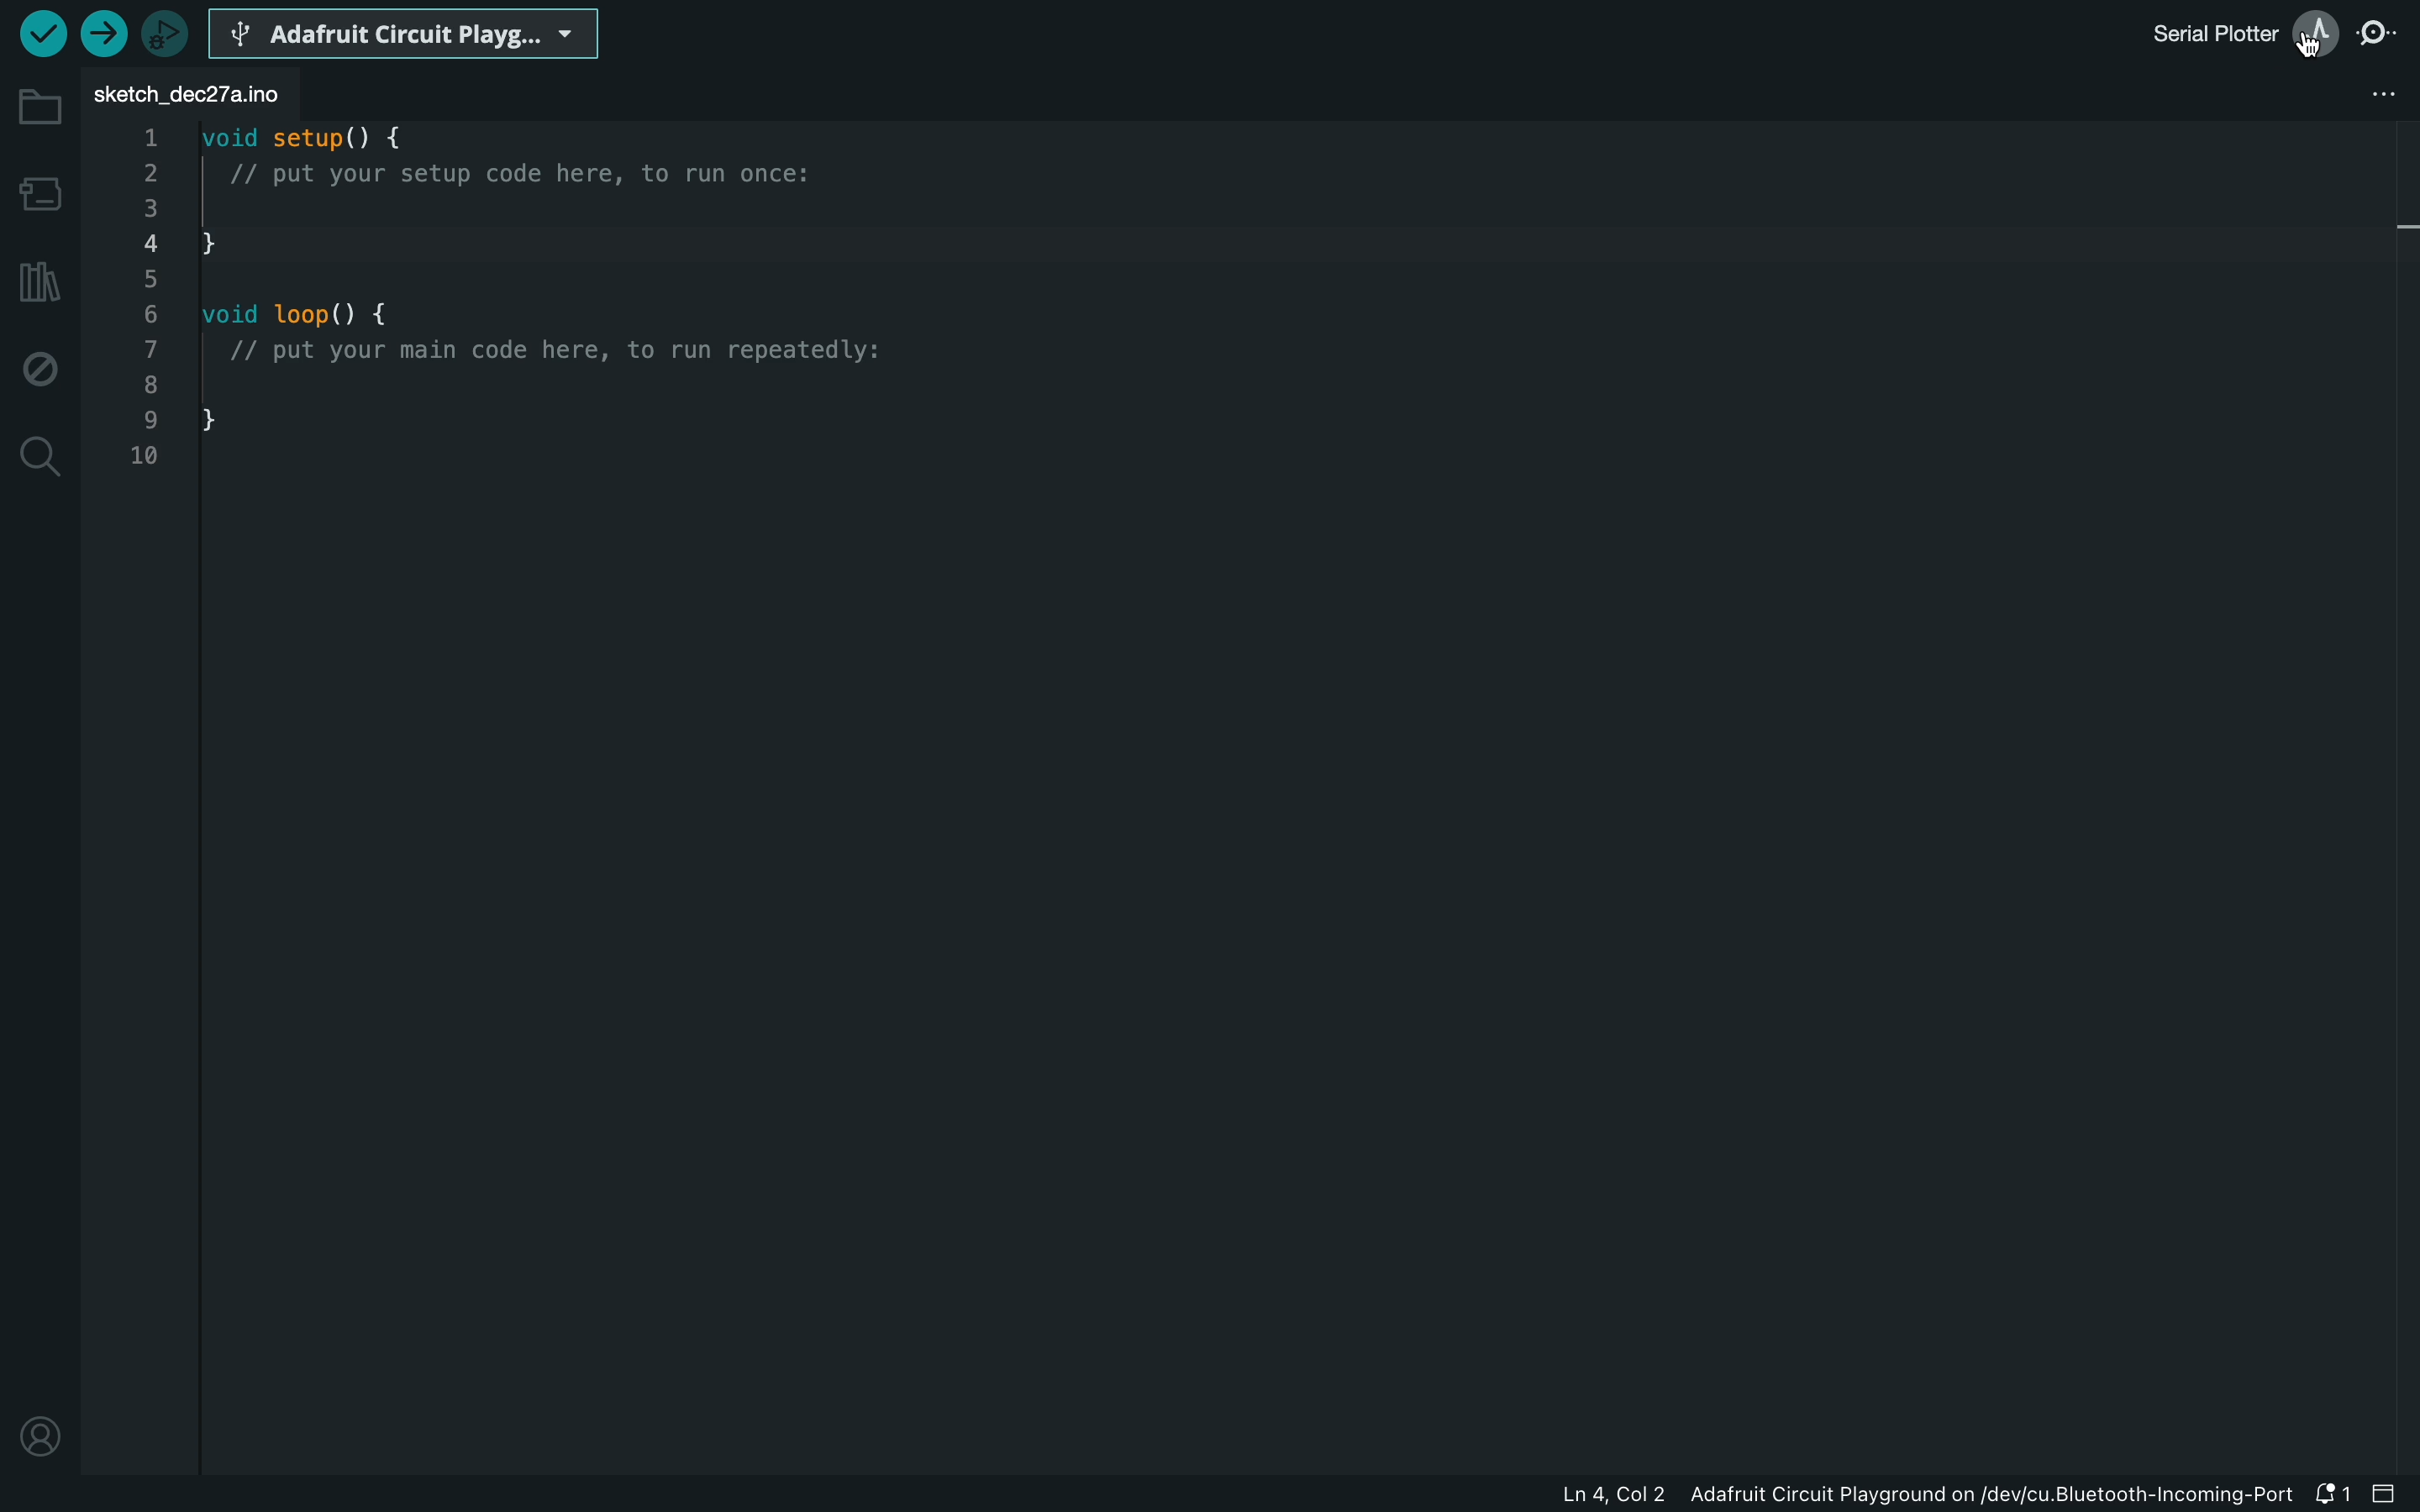  What do you see at coordinates (2380, 90) in the screenshot?
I see `file setting` at bounding box center [2380, 90].